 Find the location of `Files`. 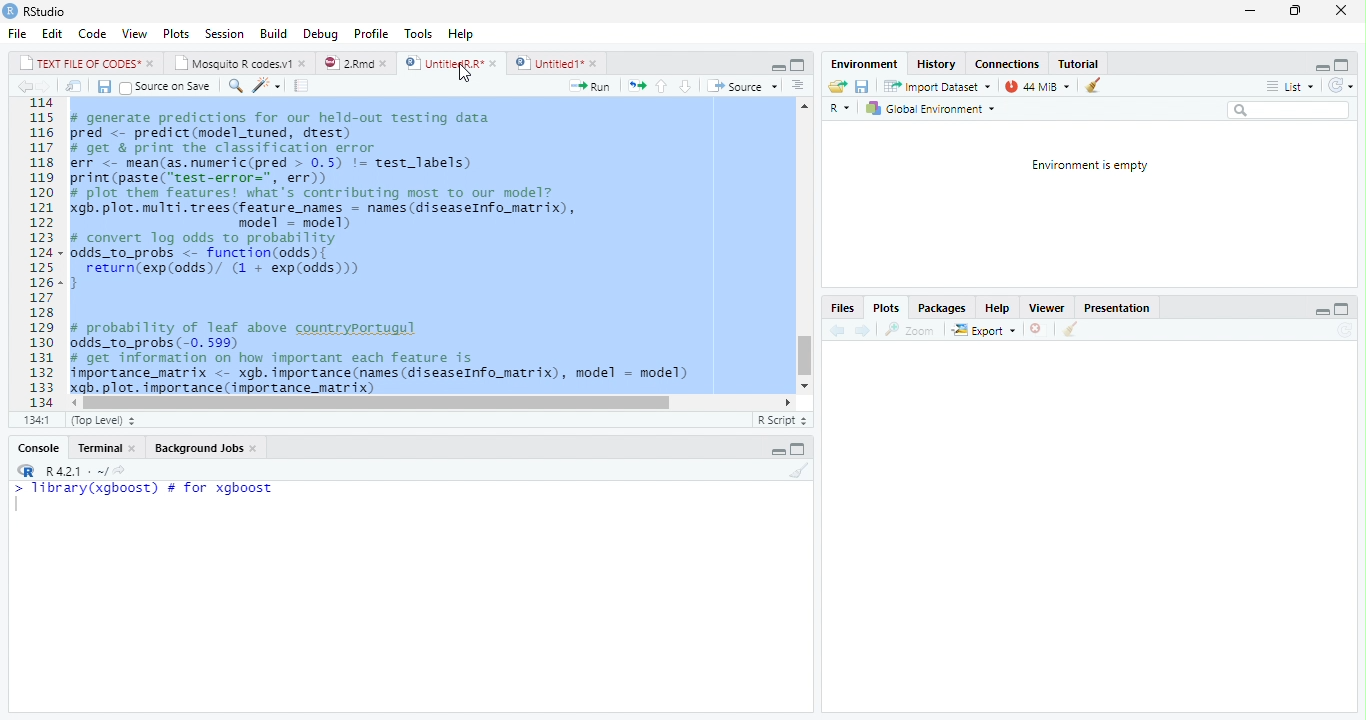

Files is located at coordinates (842, 308).